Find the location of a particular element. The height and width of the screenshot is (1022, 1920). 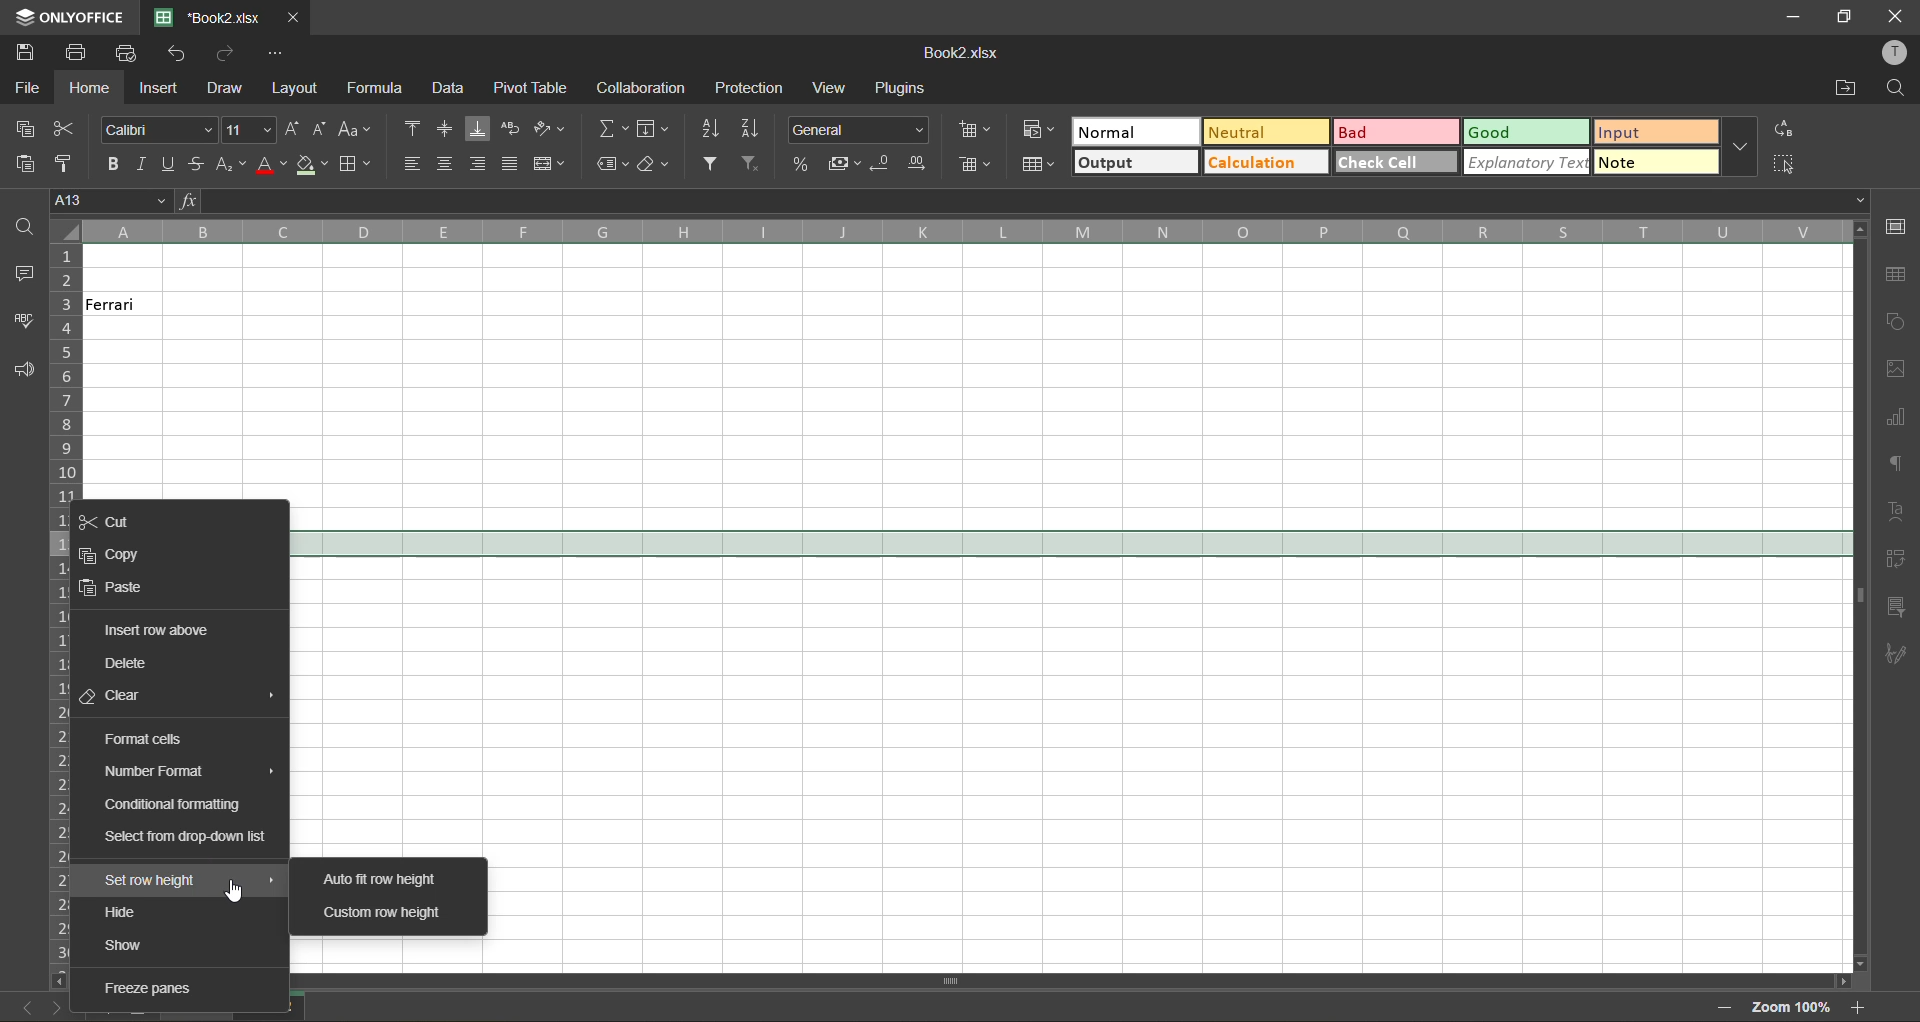

redo is located at coordinates (228, 54).